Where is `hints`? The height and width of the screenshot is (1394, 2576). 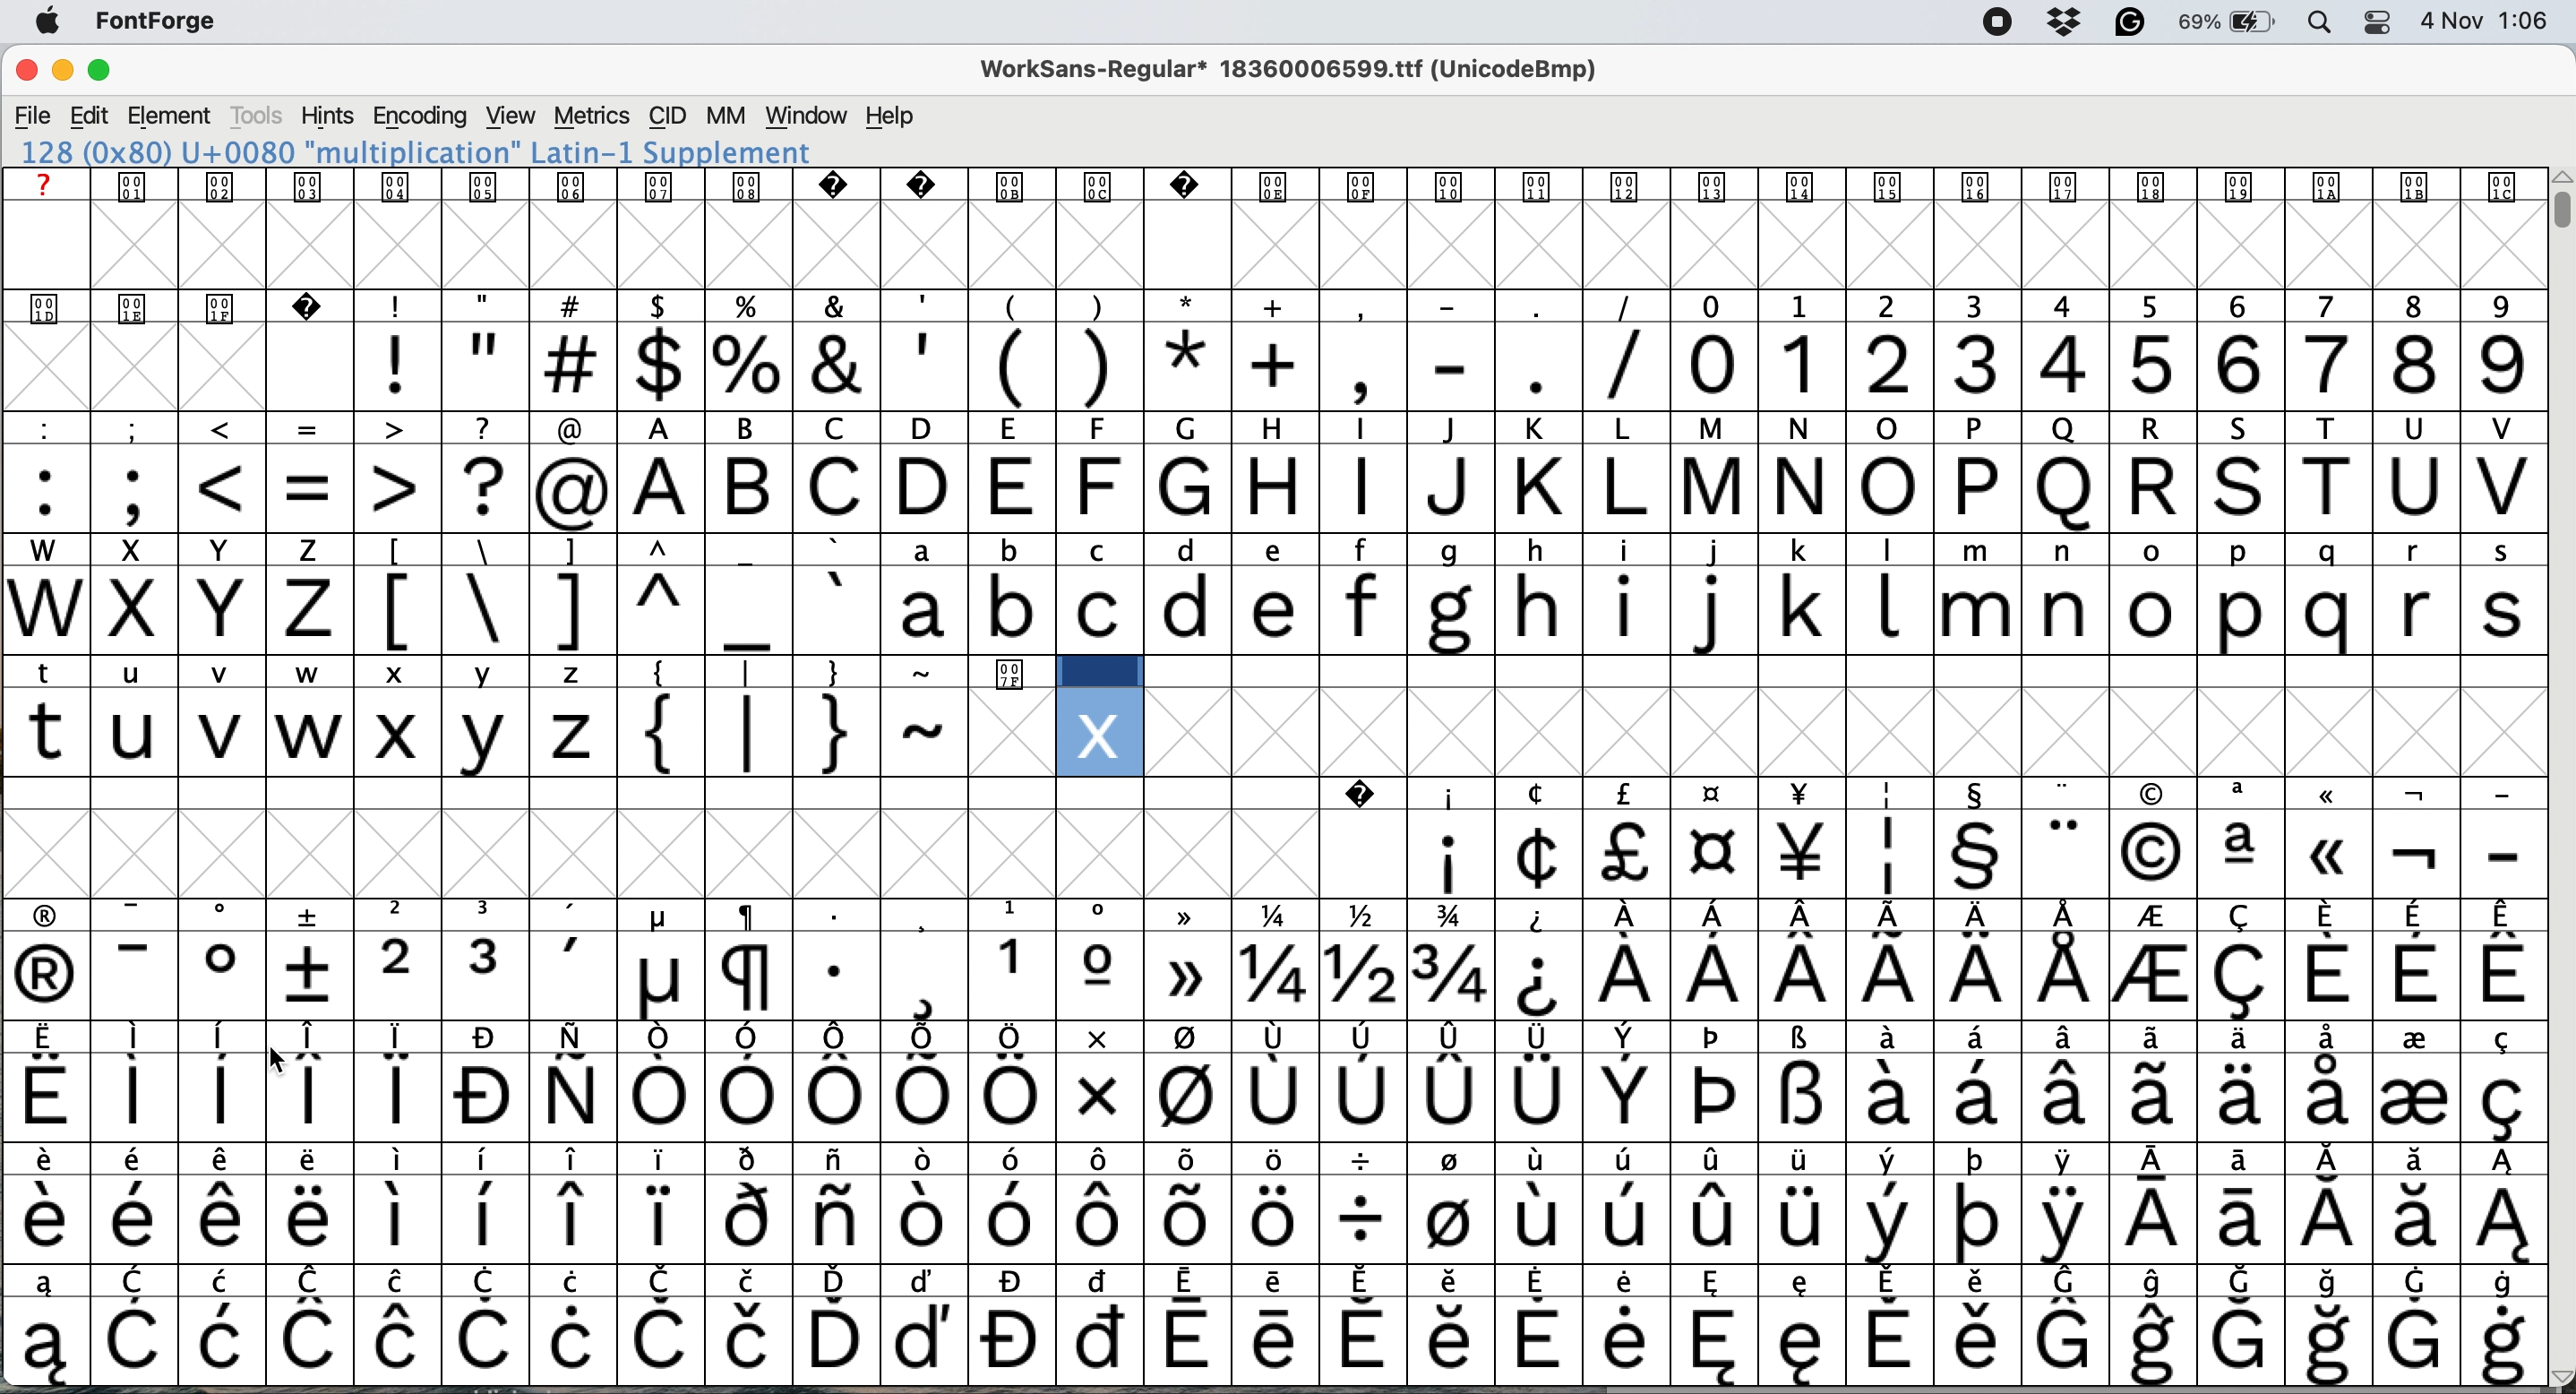
hints is located at coordinates (328, 118).